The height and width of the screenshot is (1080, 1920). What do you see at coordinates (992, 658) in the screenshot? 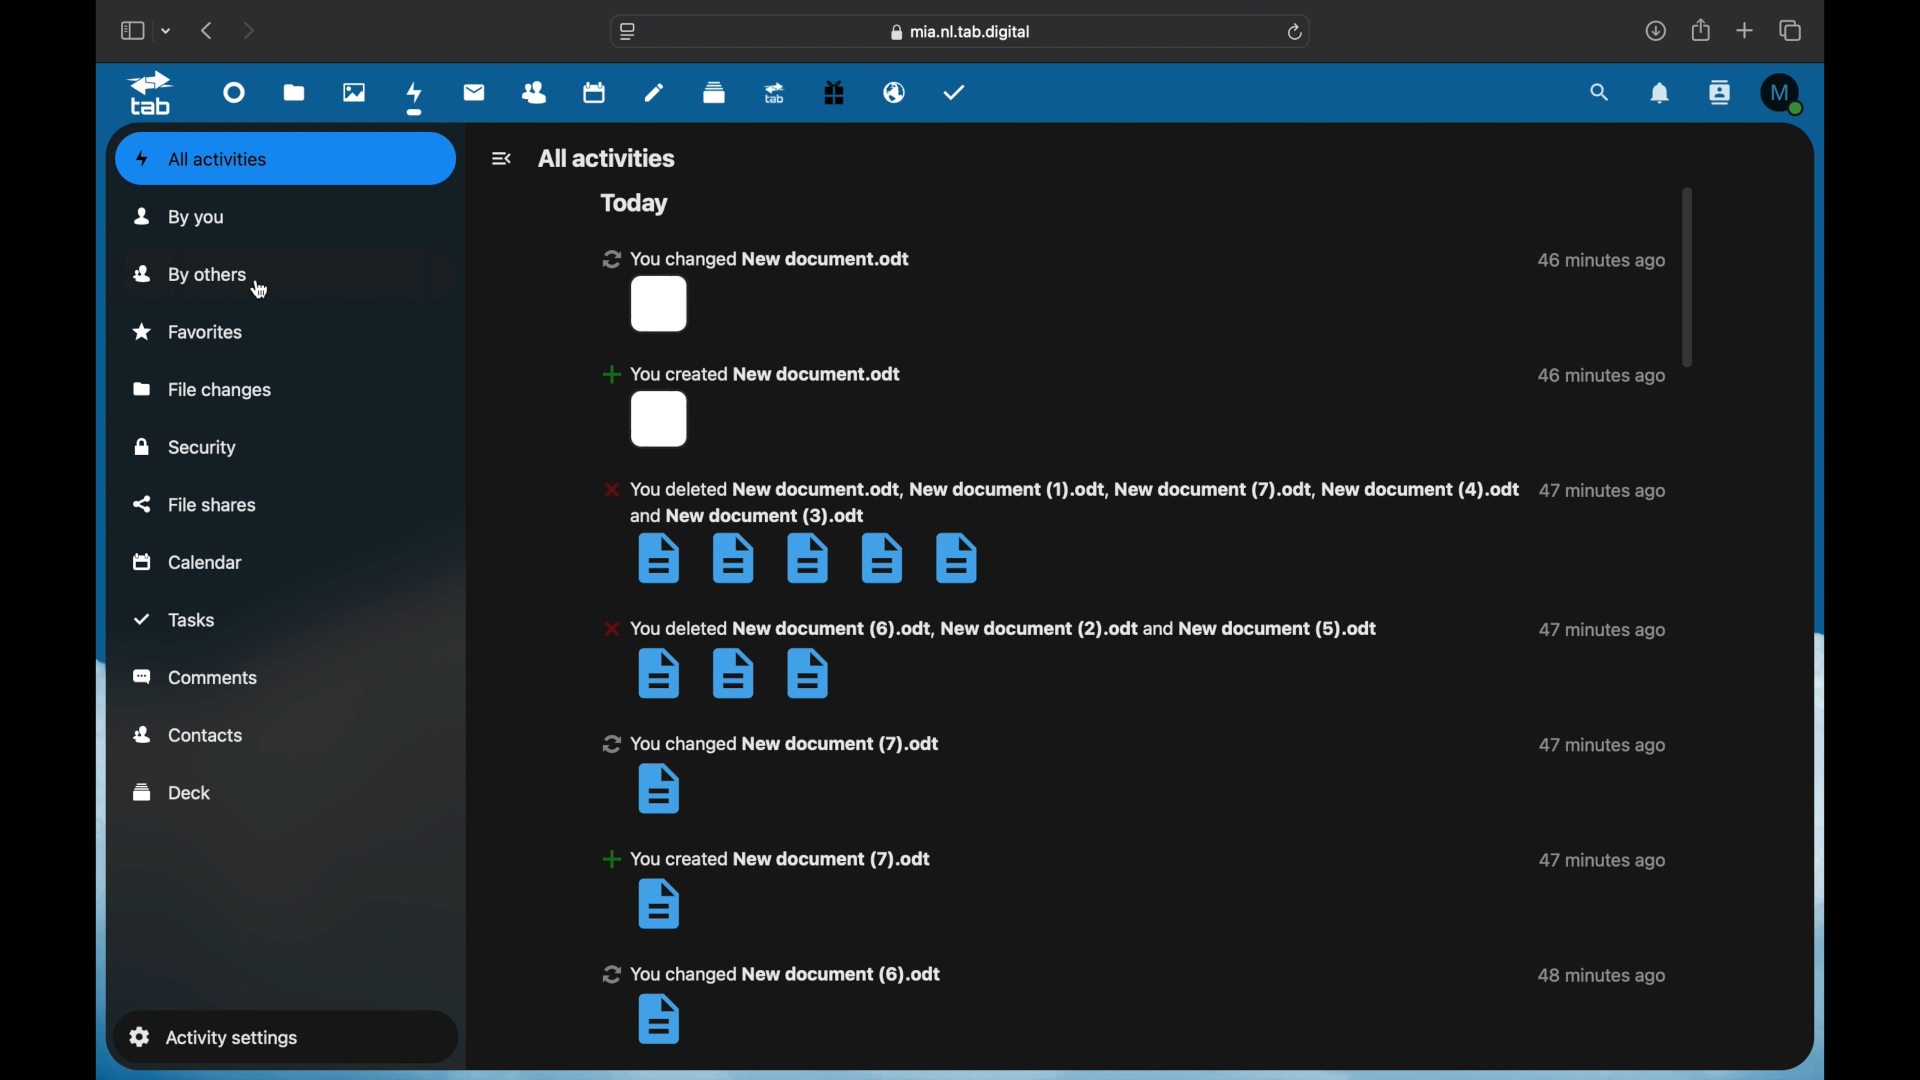
I see `notification` at bounding box center [992, 658].